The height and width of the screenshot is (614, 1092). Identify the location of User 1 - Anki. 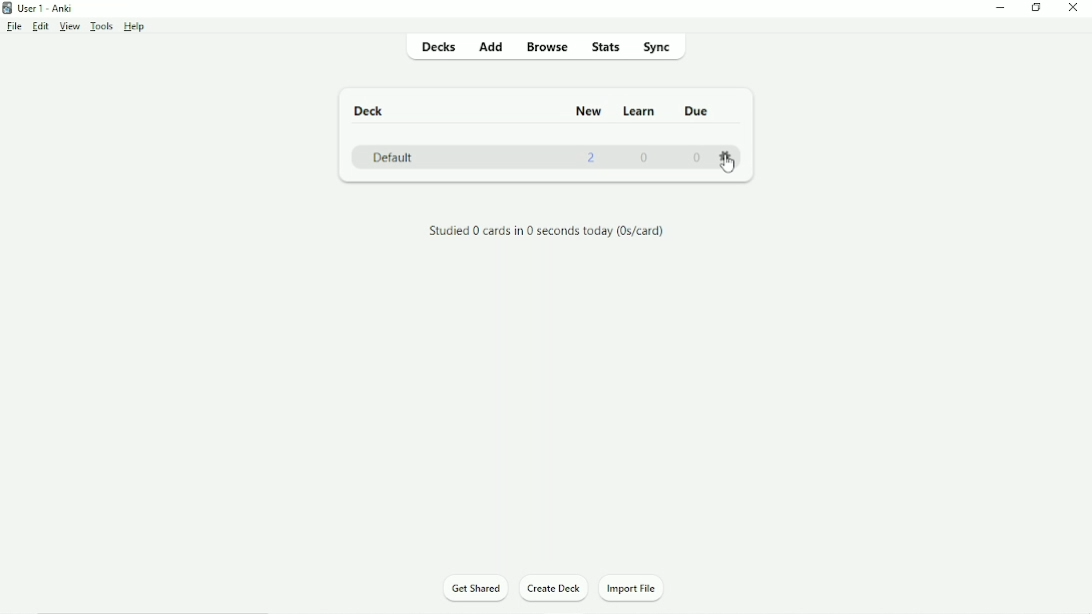
(45, 8).